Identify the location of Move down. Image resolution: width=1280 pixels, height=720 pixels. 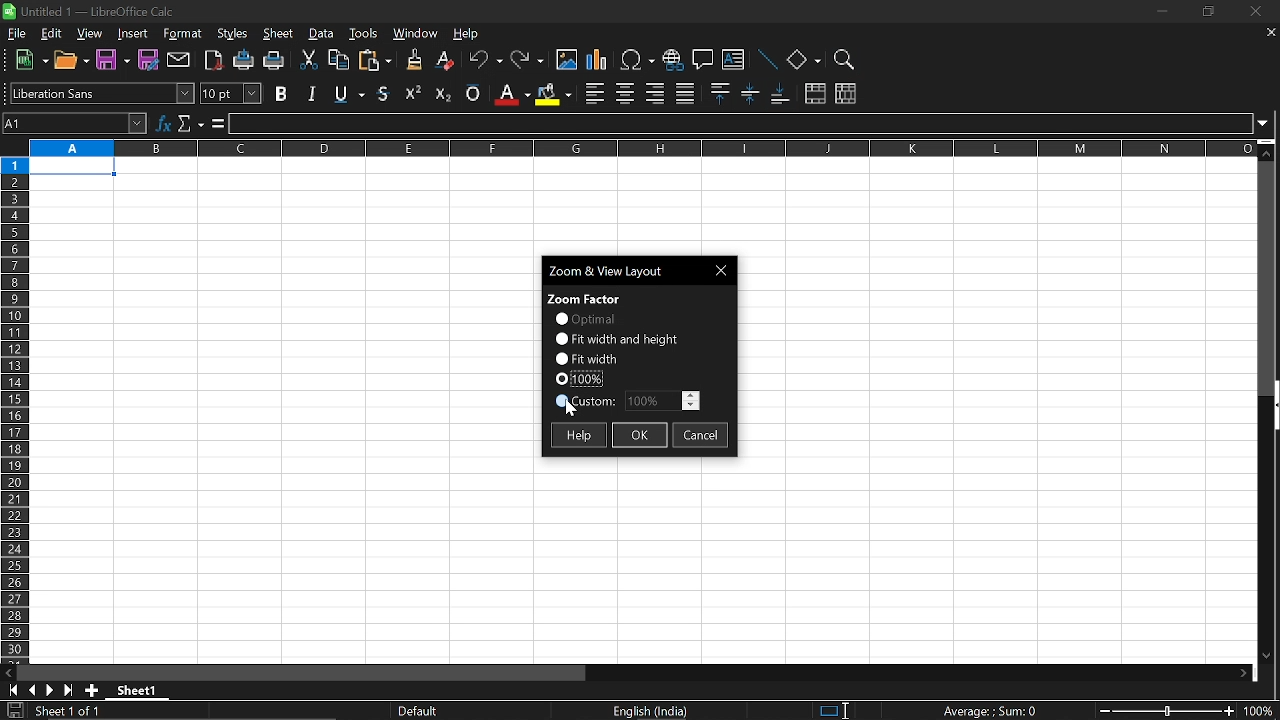
(1265, 654).